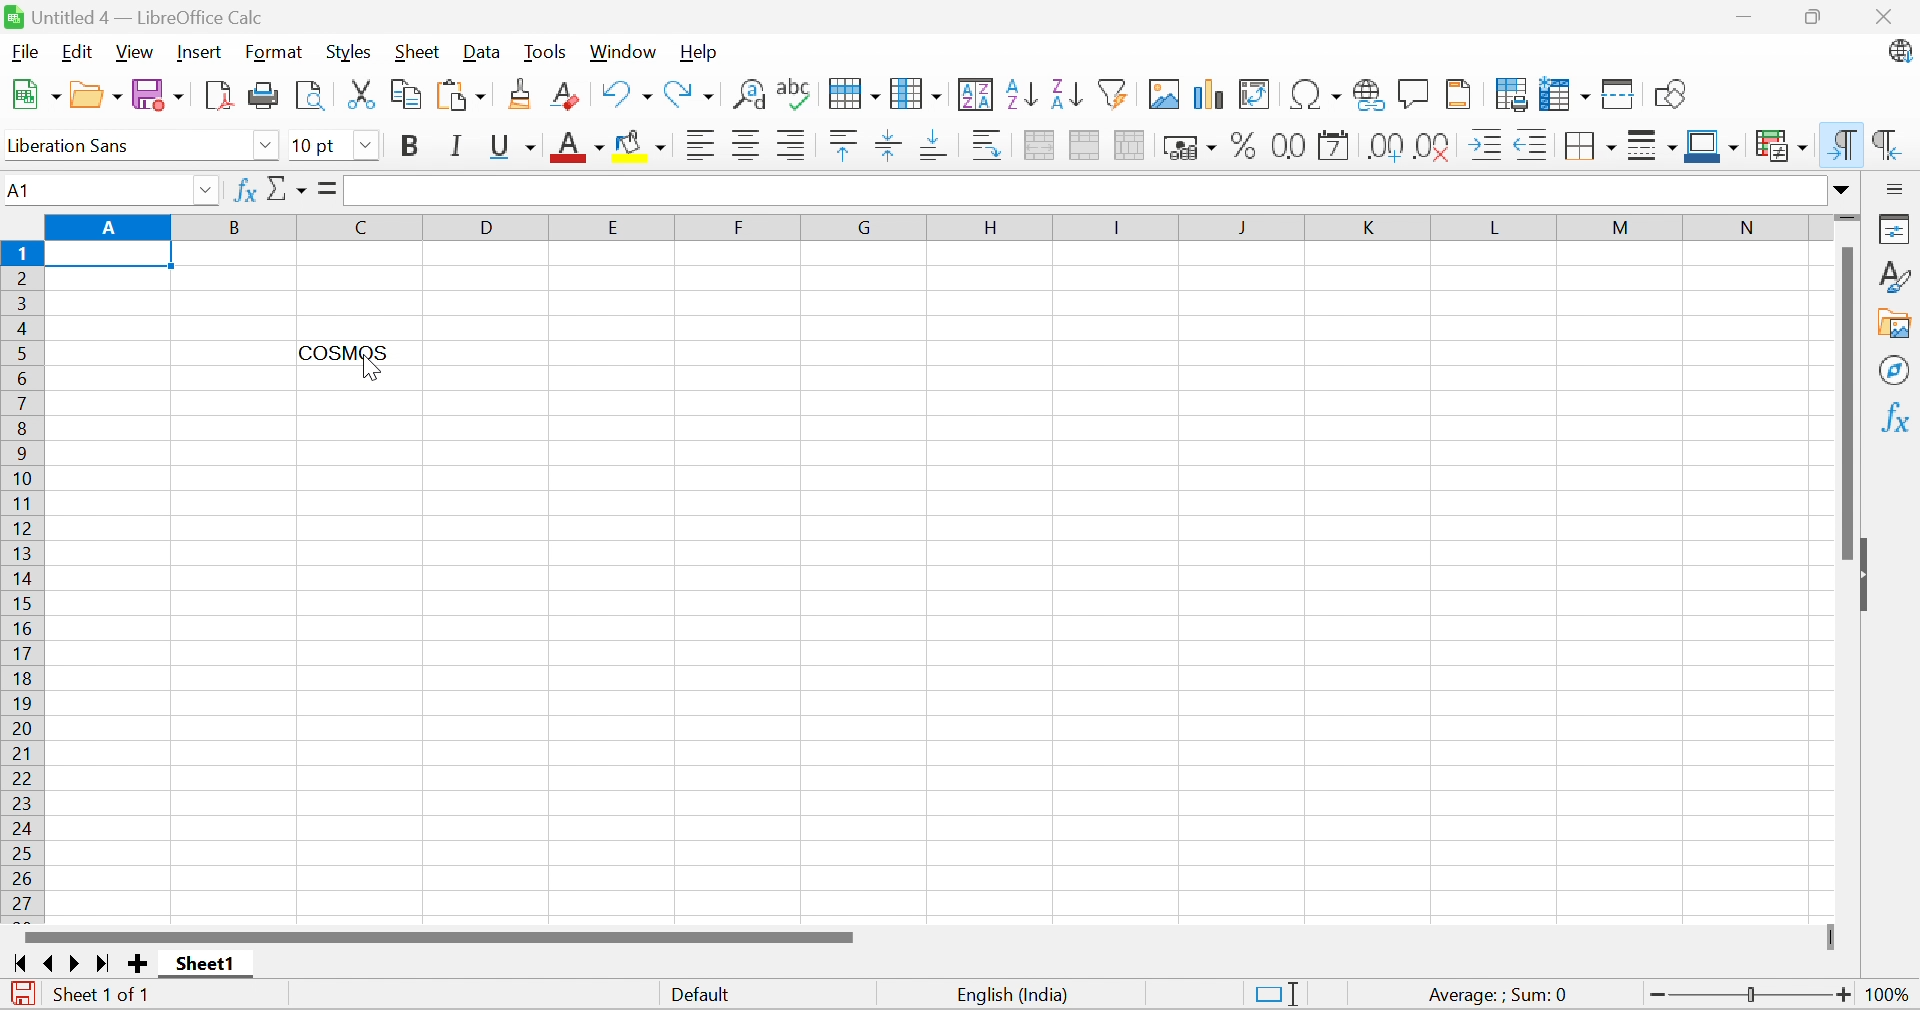 This screenshot has width=1920, height=1010. What do you see at coordinates (1165, 94) in the screenshot?
I see `Insert Image` at bounding box center [1165, 94].